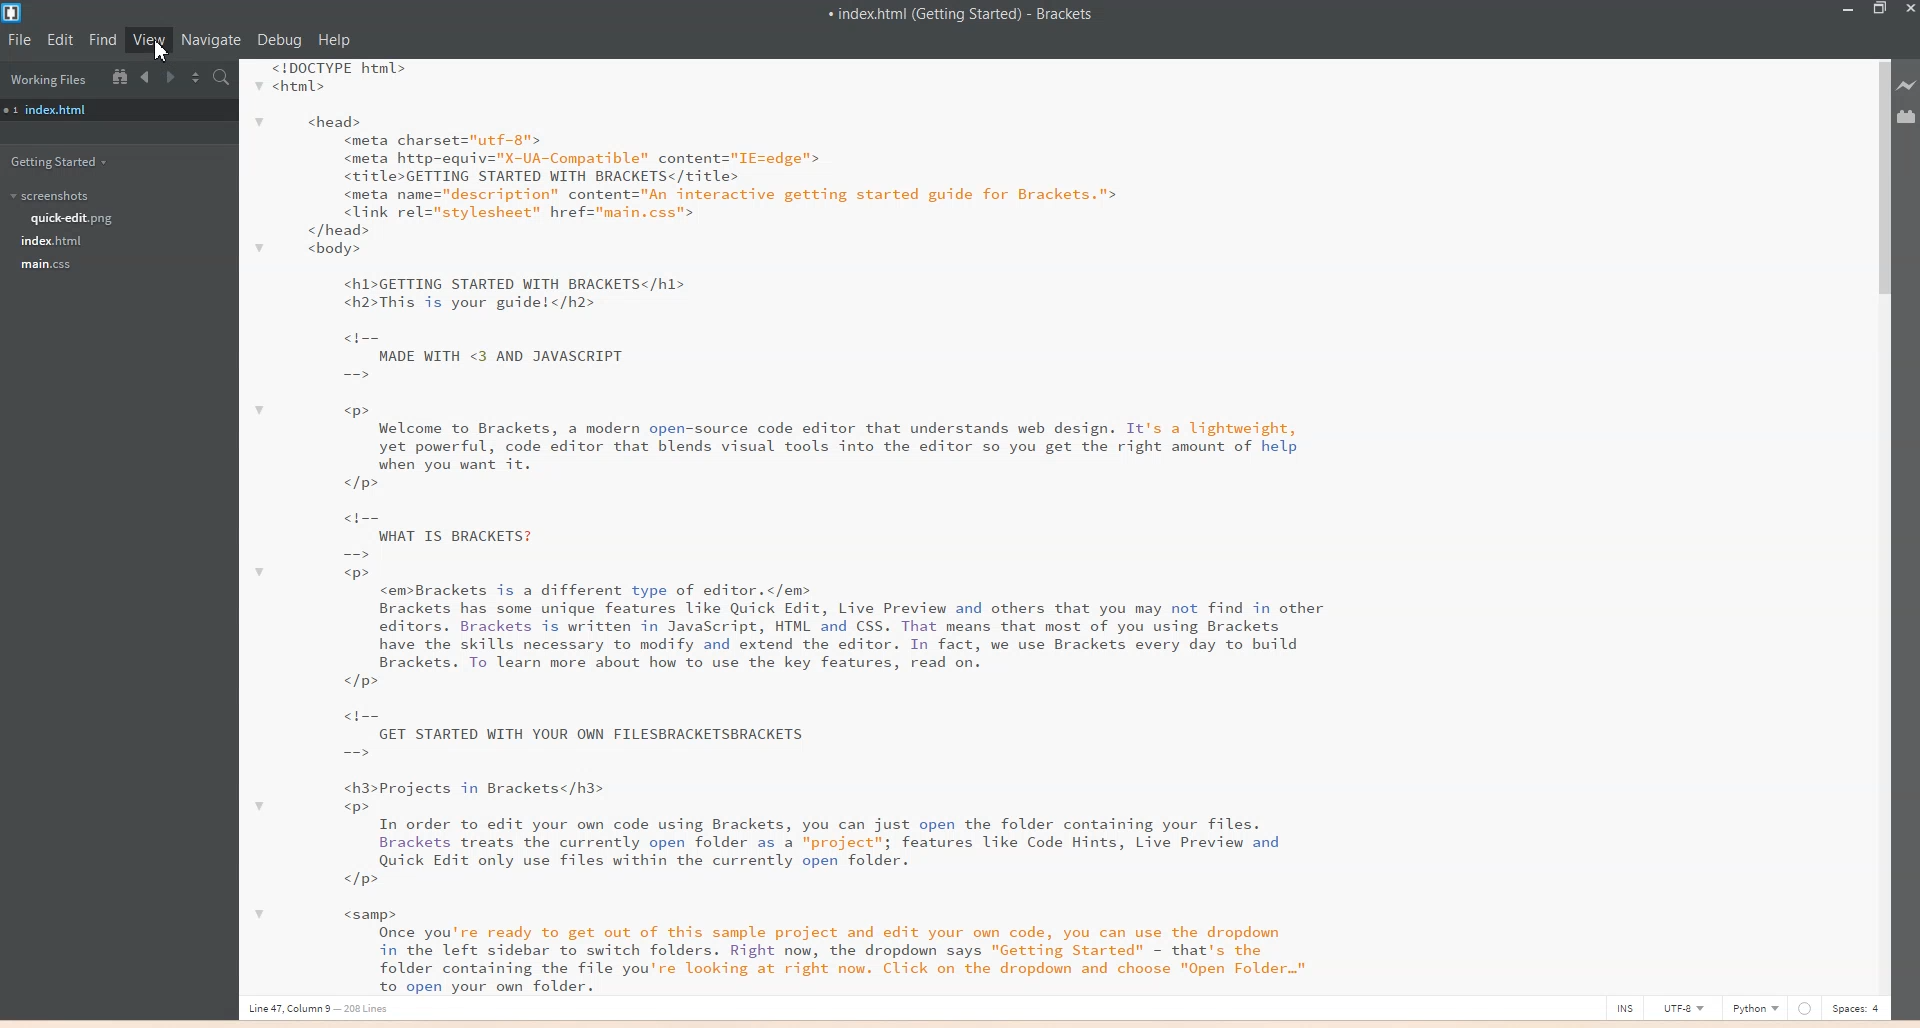 This screenshot has height=1028, width=1920. Describe the element at coordinates (1757, 1007) in the screenshot. I see `Python` at that location.